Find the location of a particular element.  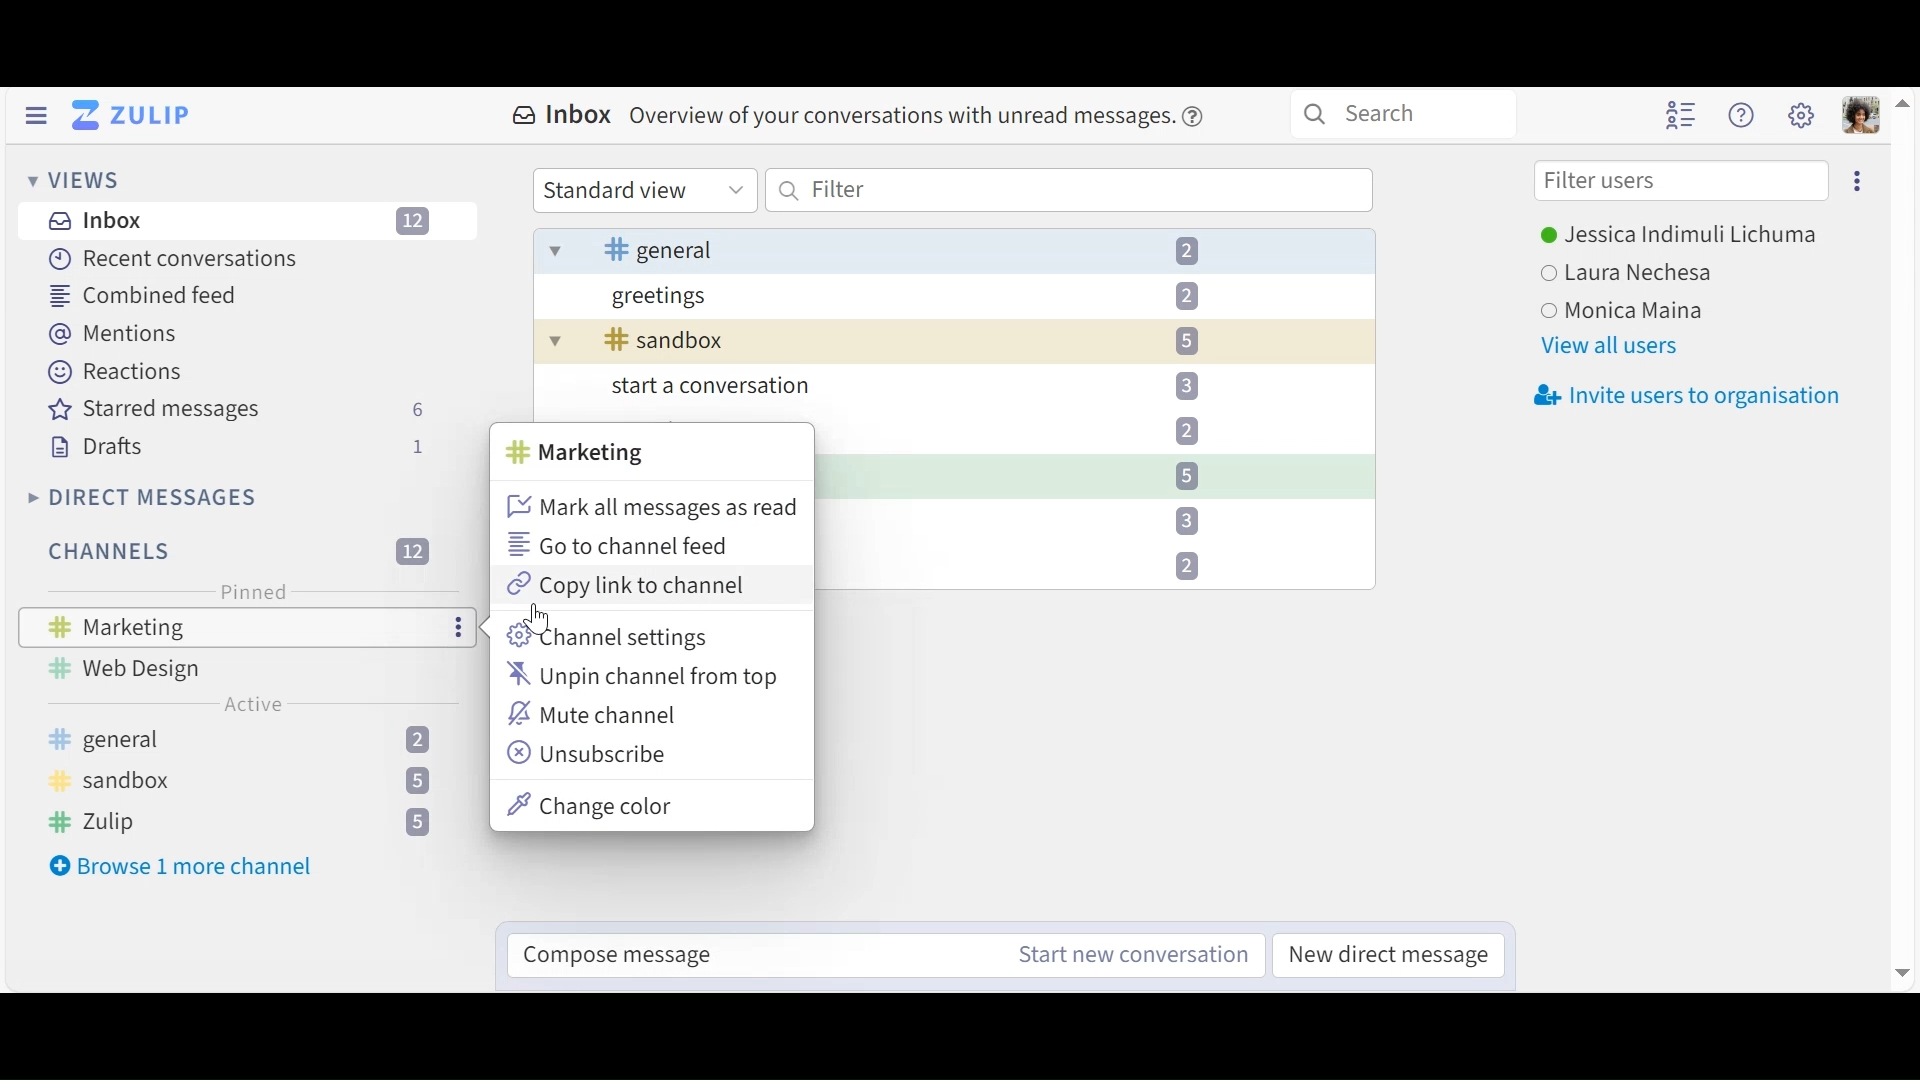

Channel settings is located at coordinates (605, 637).